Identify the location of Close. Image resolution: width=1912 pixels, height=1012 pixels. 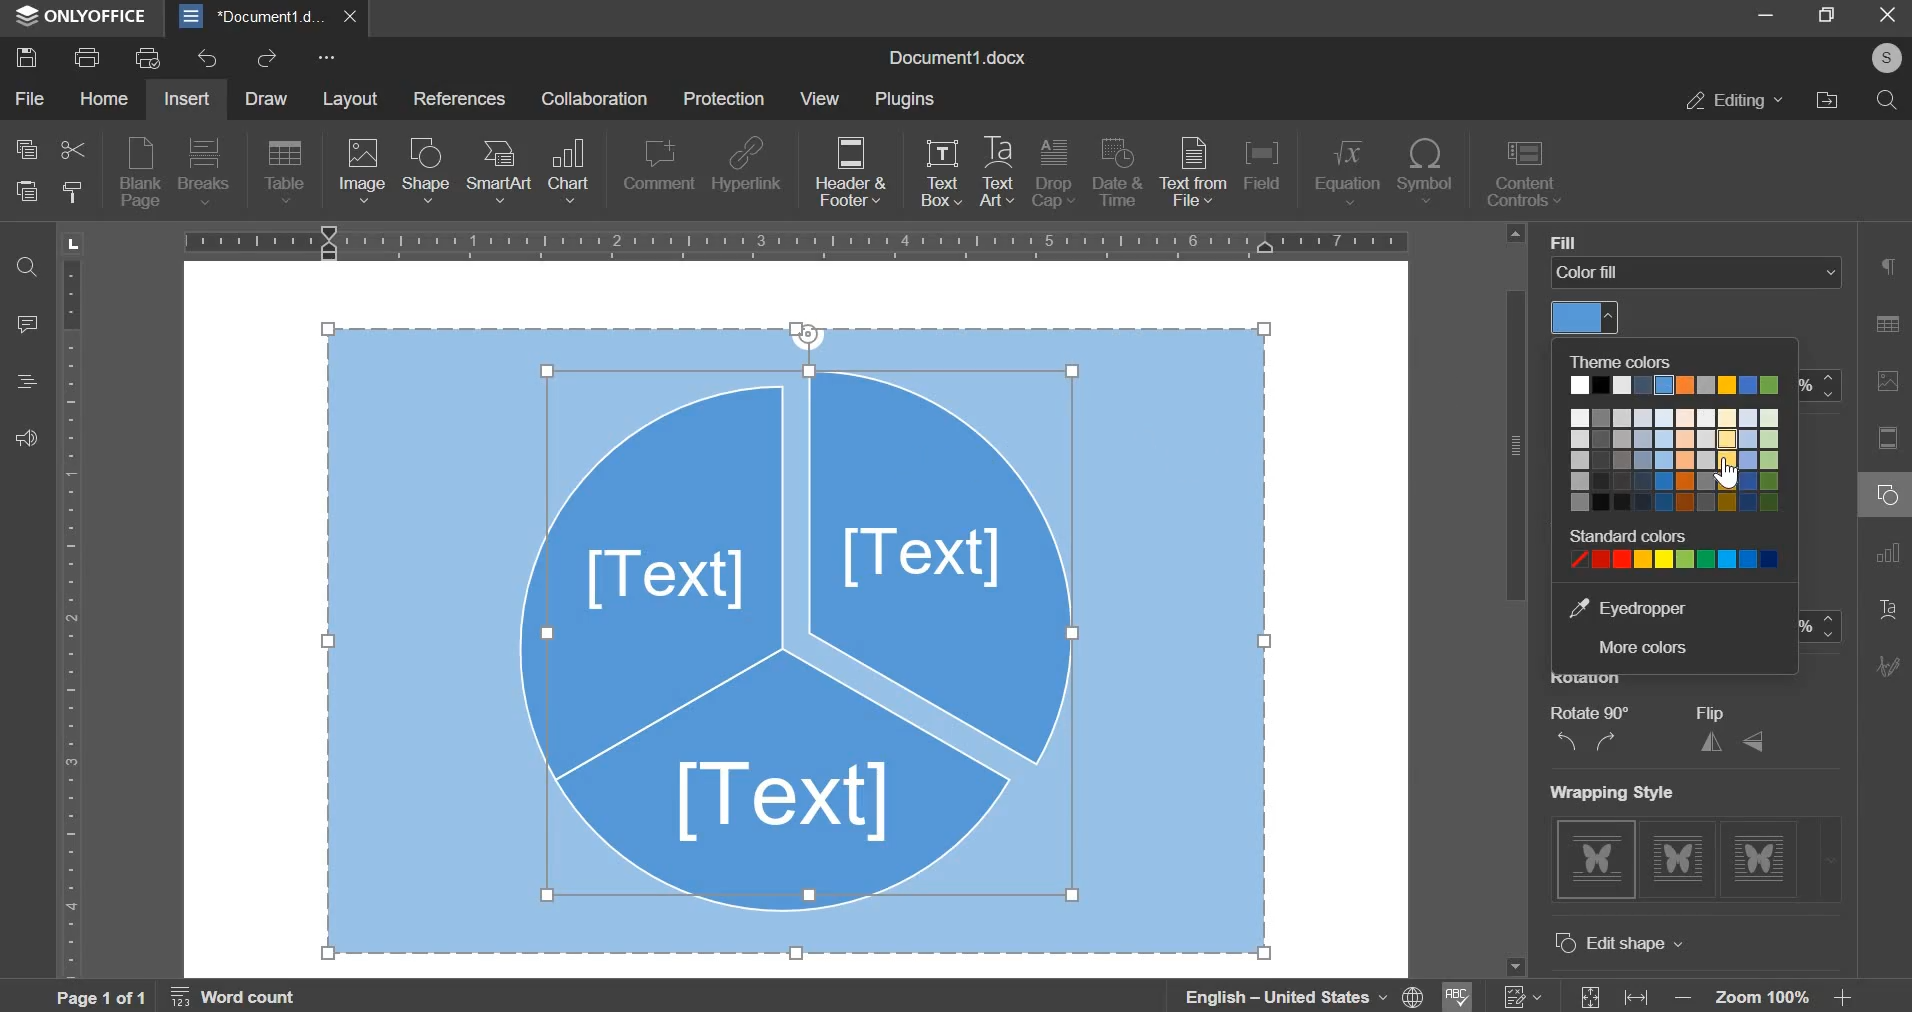
(1889, 14).